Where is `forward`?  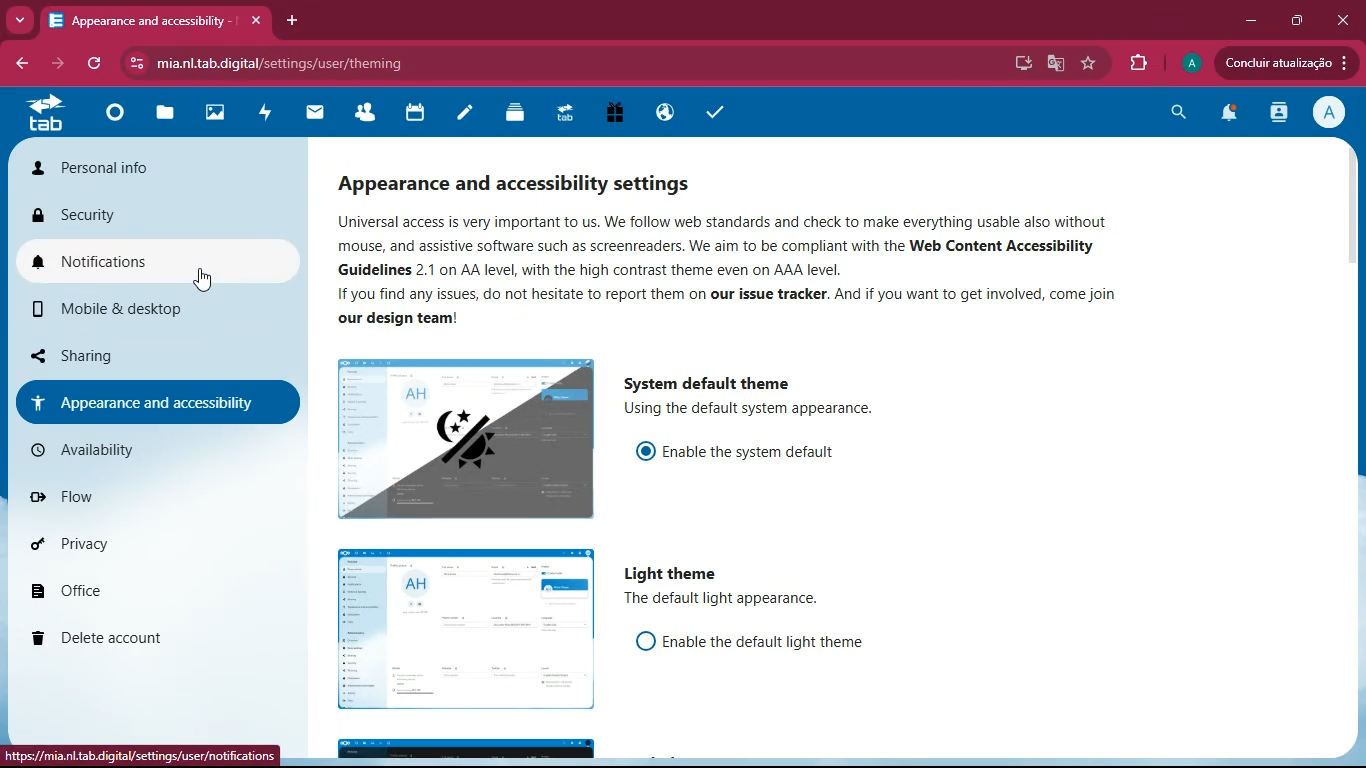
forward is located at coordinates (61, 64).